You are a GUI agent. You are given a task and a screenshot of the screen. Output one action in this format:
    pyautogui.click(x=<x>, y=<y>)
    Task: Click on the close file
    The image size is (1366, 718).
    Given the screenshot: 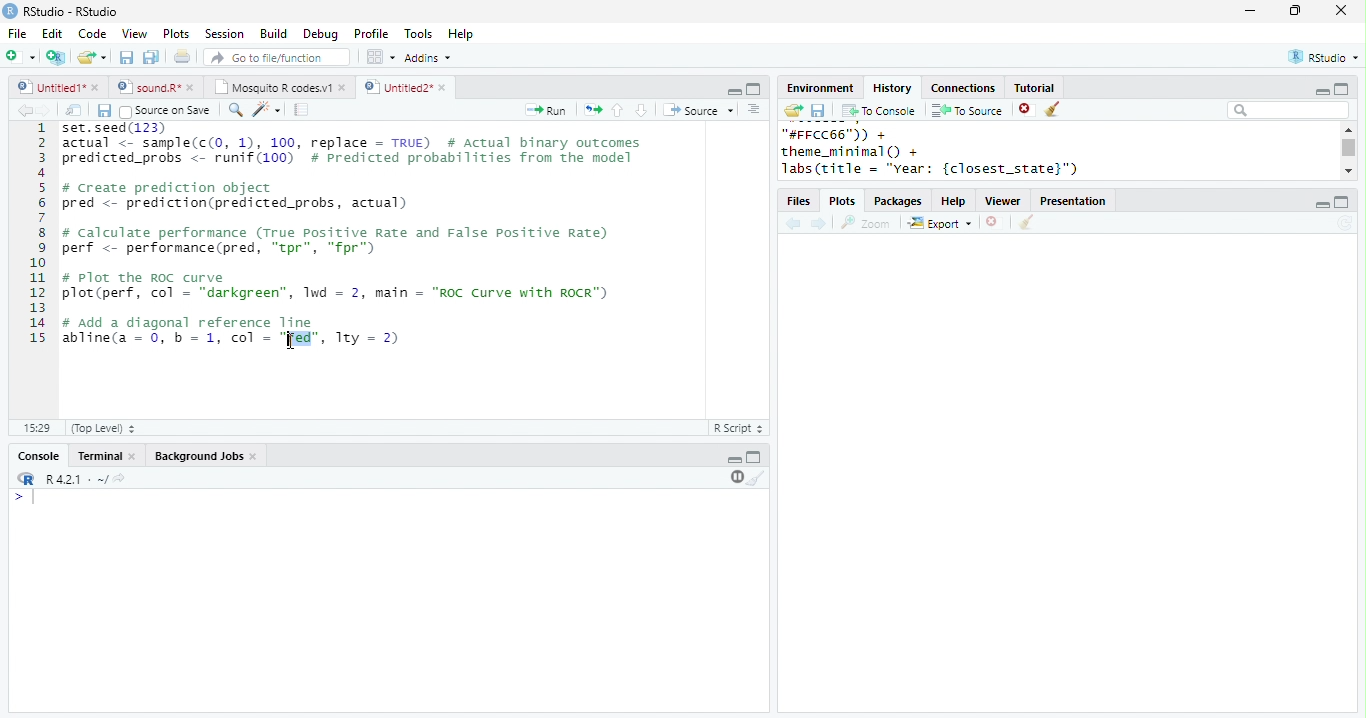 What is the action you would take?
    pyautogui.click(x=1027, y=110)
    